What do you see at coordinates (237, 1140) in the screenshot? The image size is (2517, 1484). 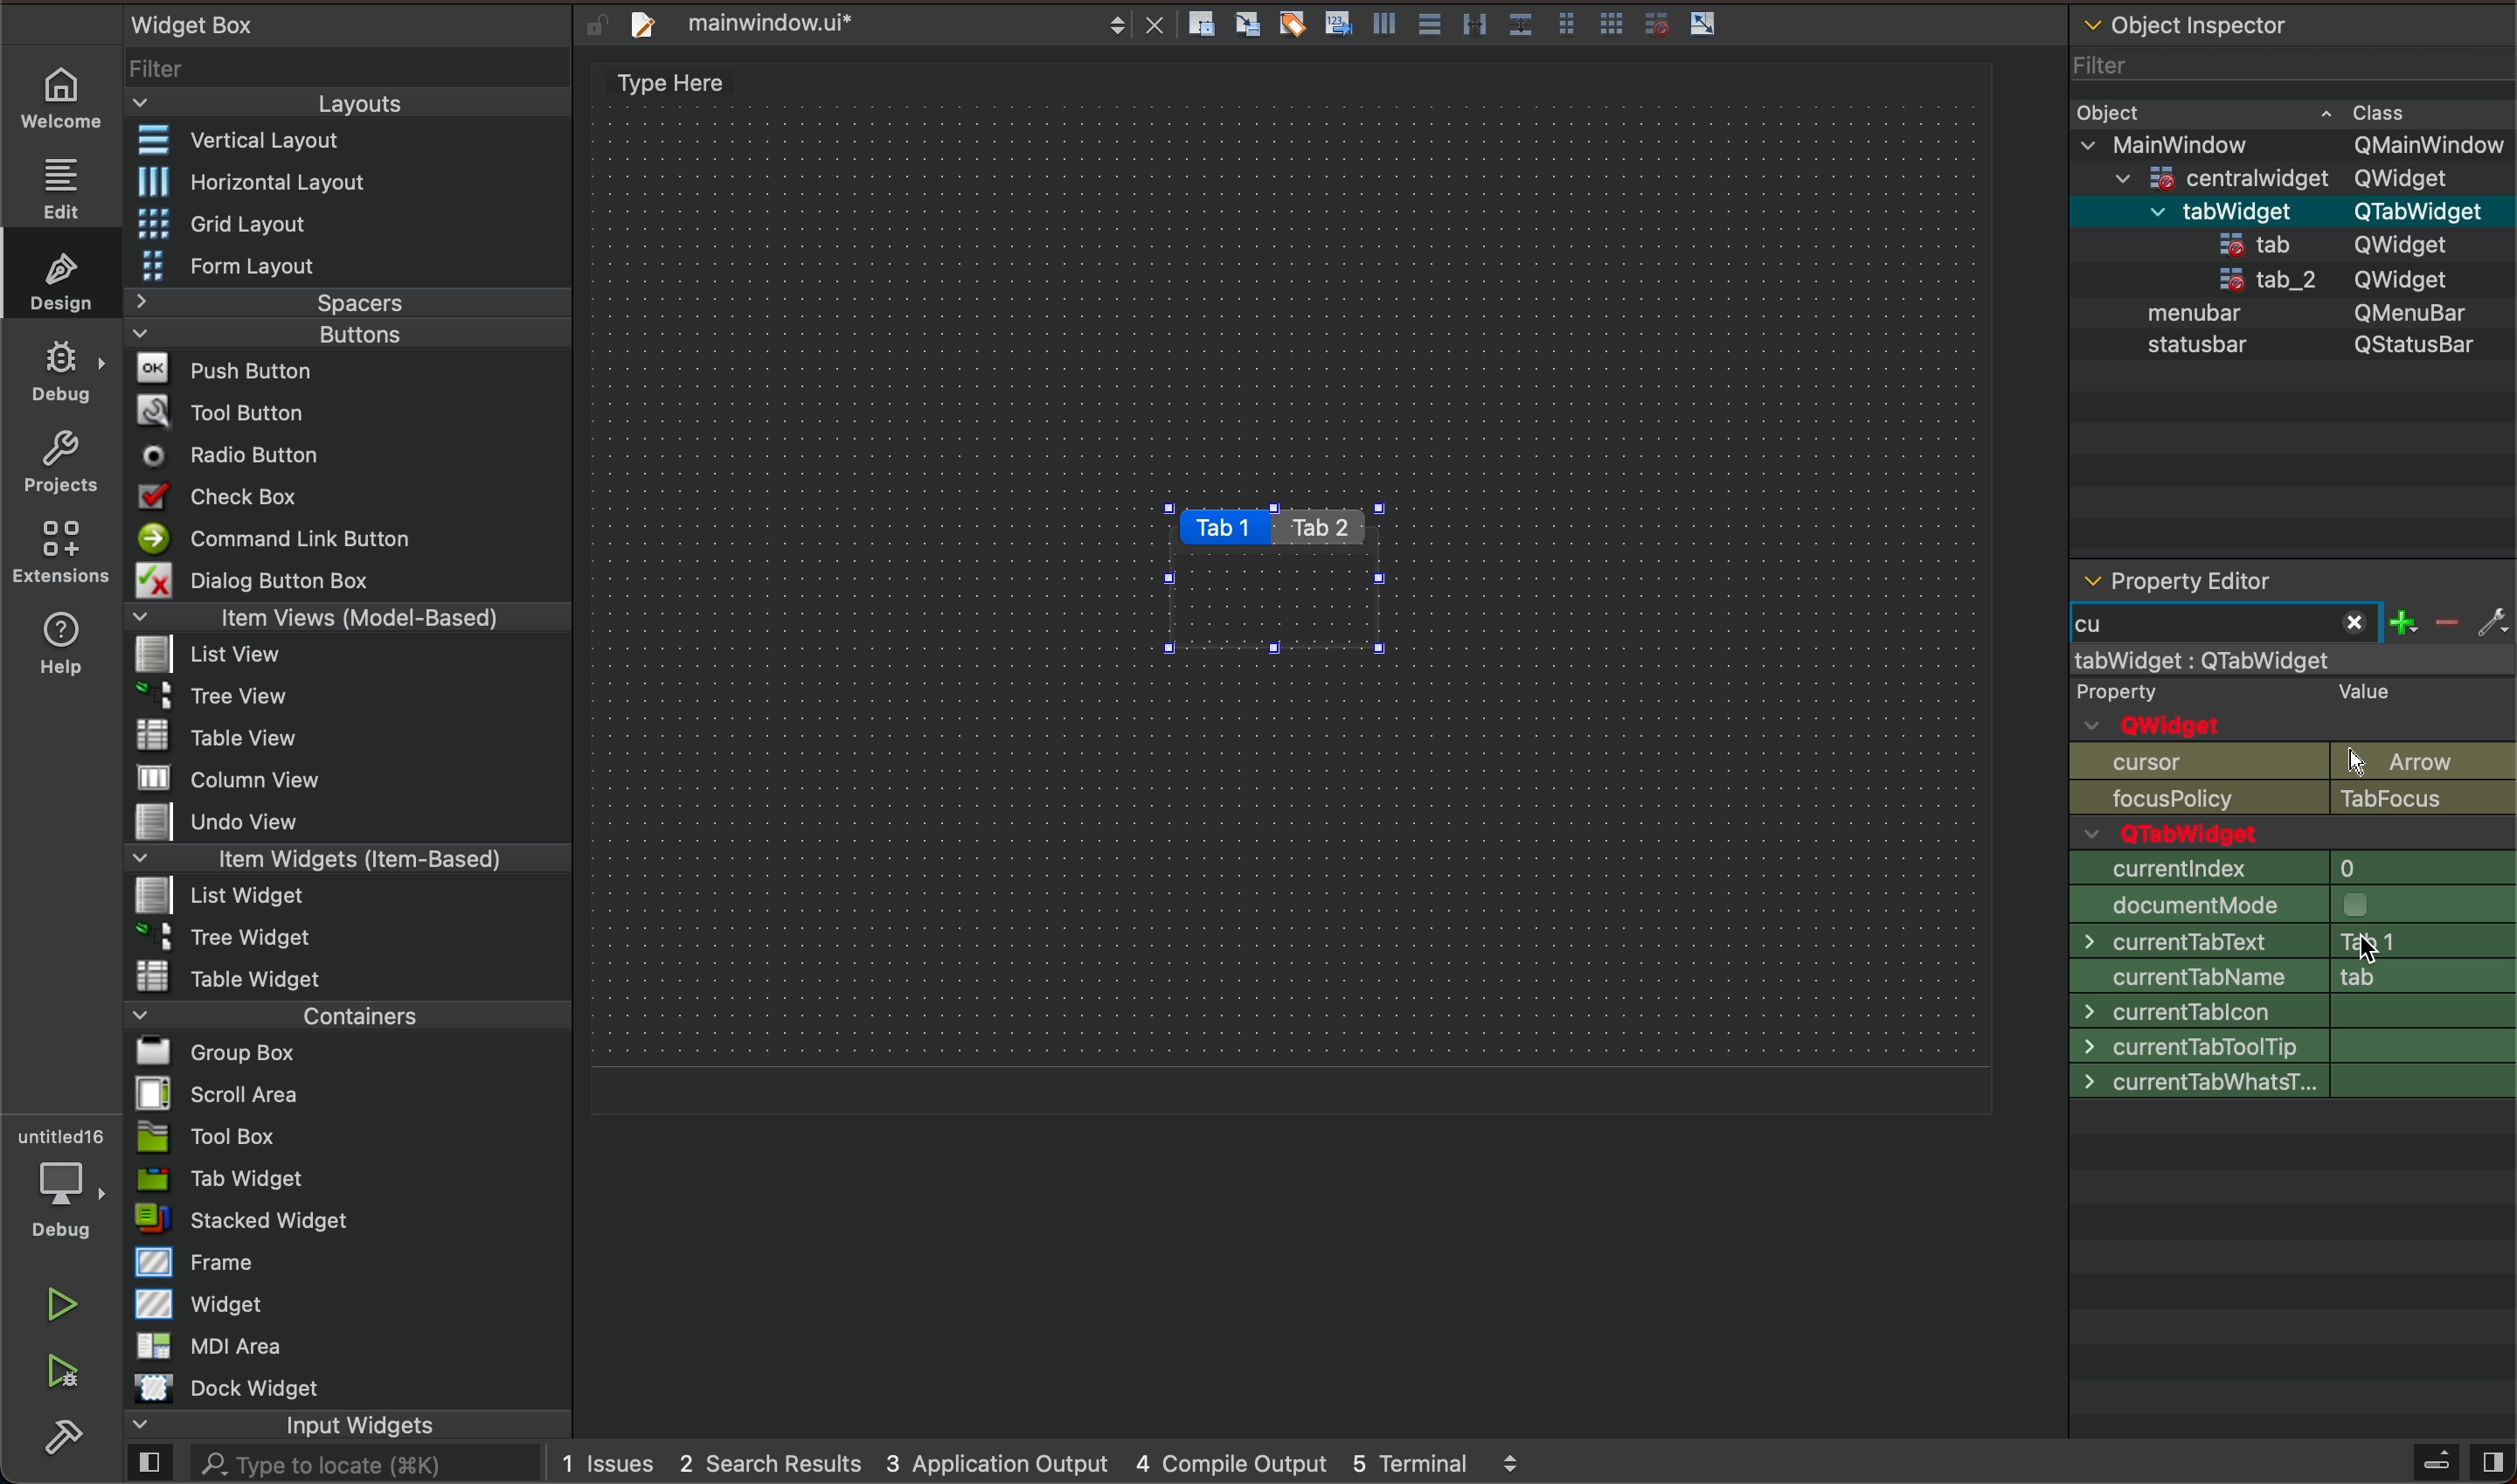 I see `Tool Box` at bounding box center [237, 1140].